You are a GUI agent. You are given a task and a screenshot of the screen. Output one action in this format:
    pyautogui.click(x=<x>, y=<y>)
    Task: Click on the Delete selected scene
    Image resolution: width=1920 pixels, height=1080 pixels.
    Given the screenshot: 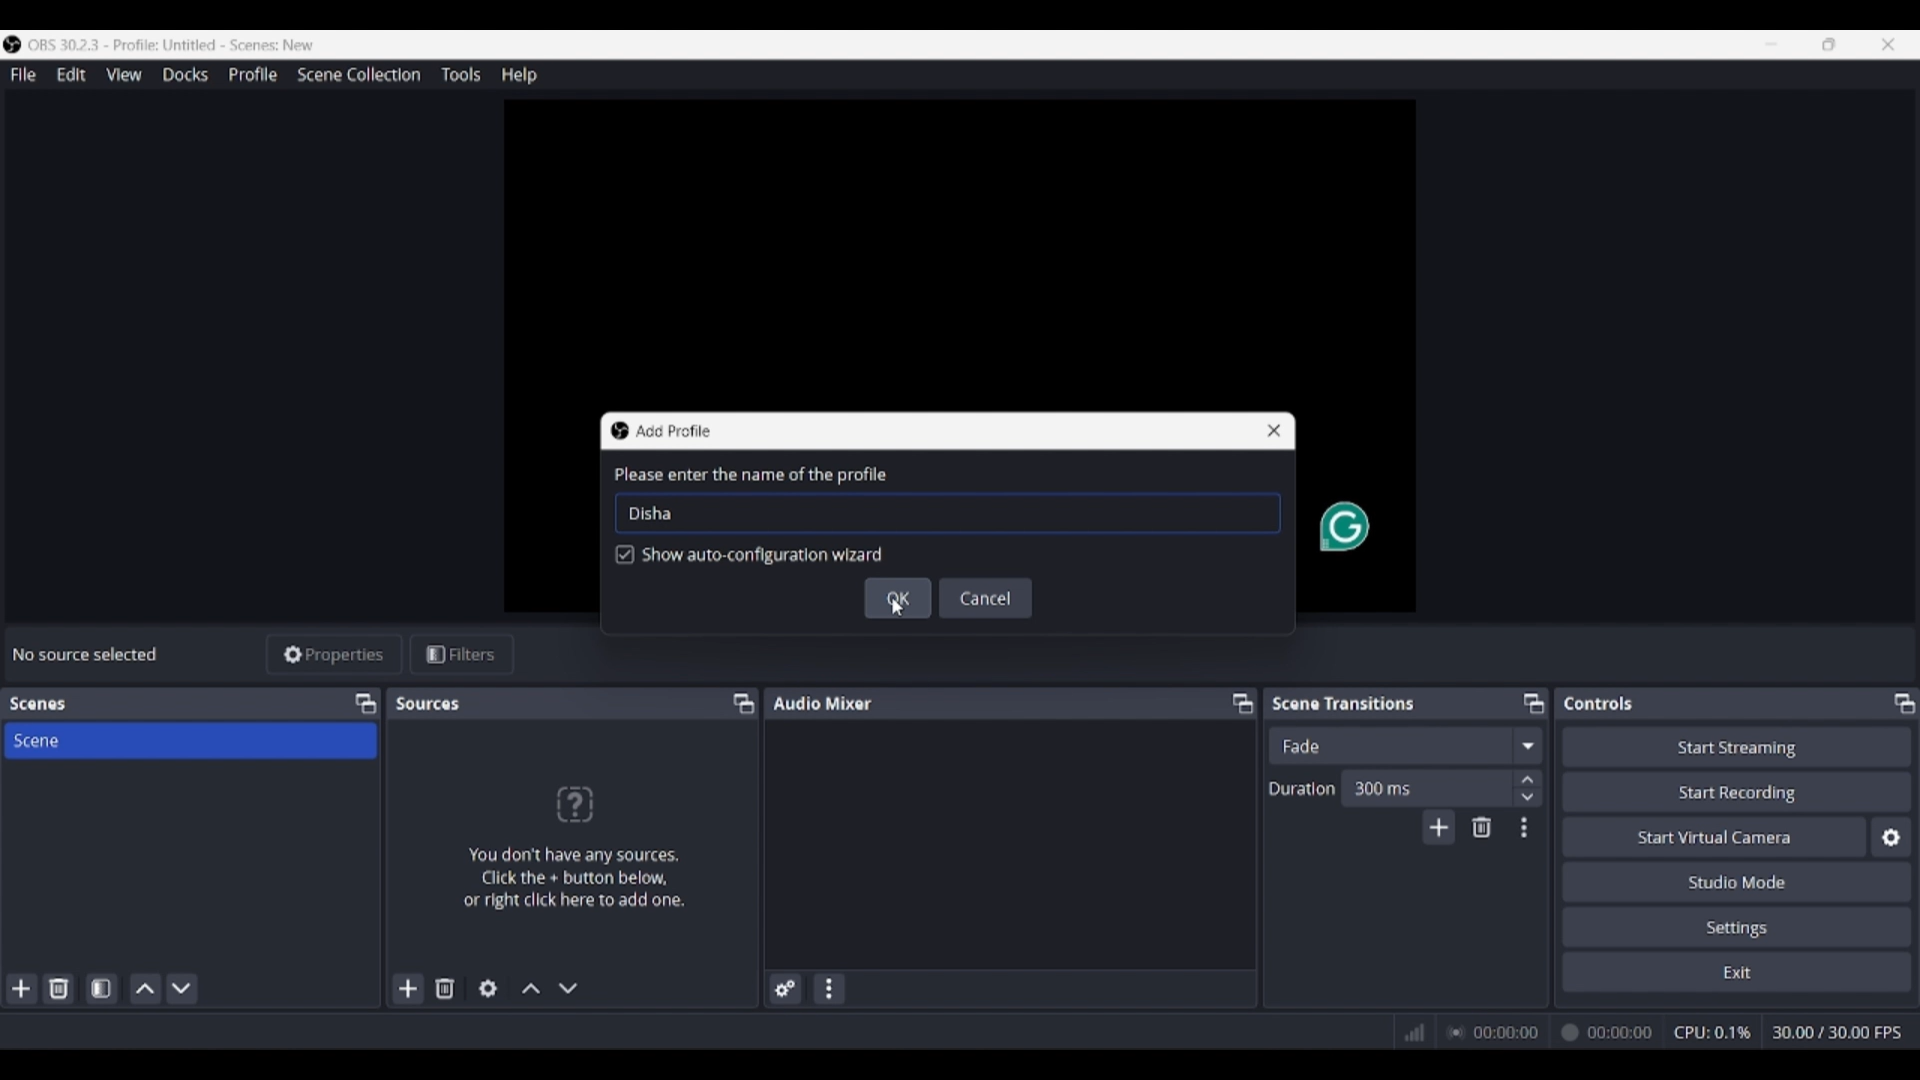 What is the action you would take?
    pyautogui.click(x=58, y=988)
    